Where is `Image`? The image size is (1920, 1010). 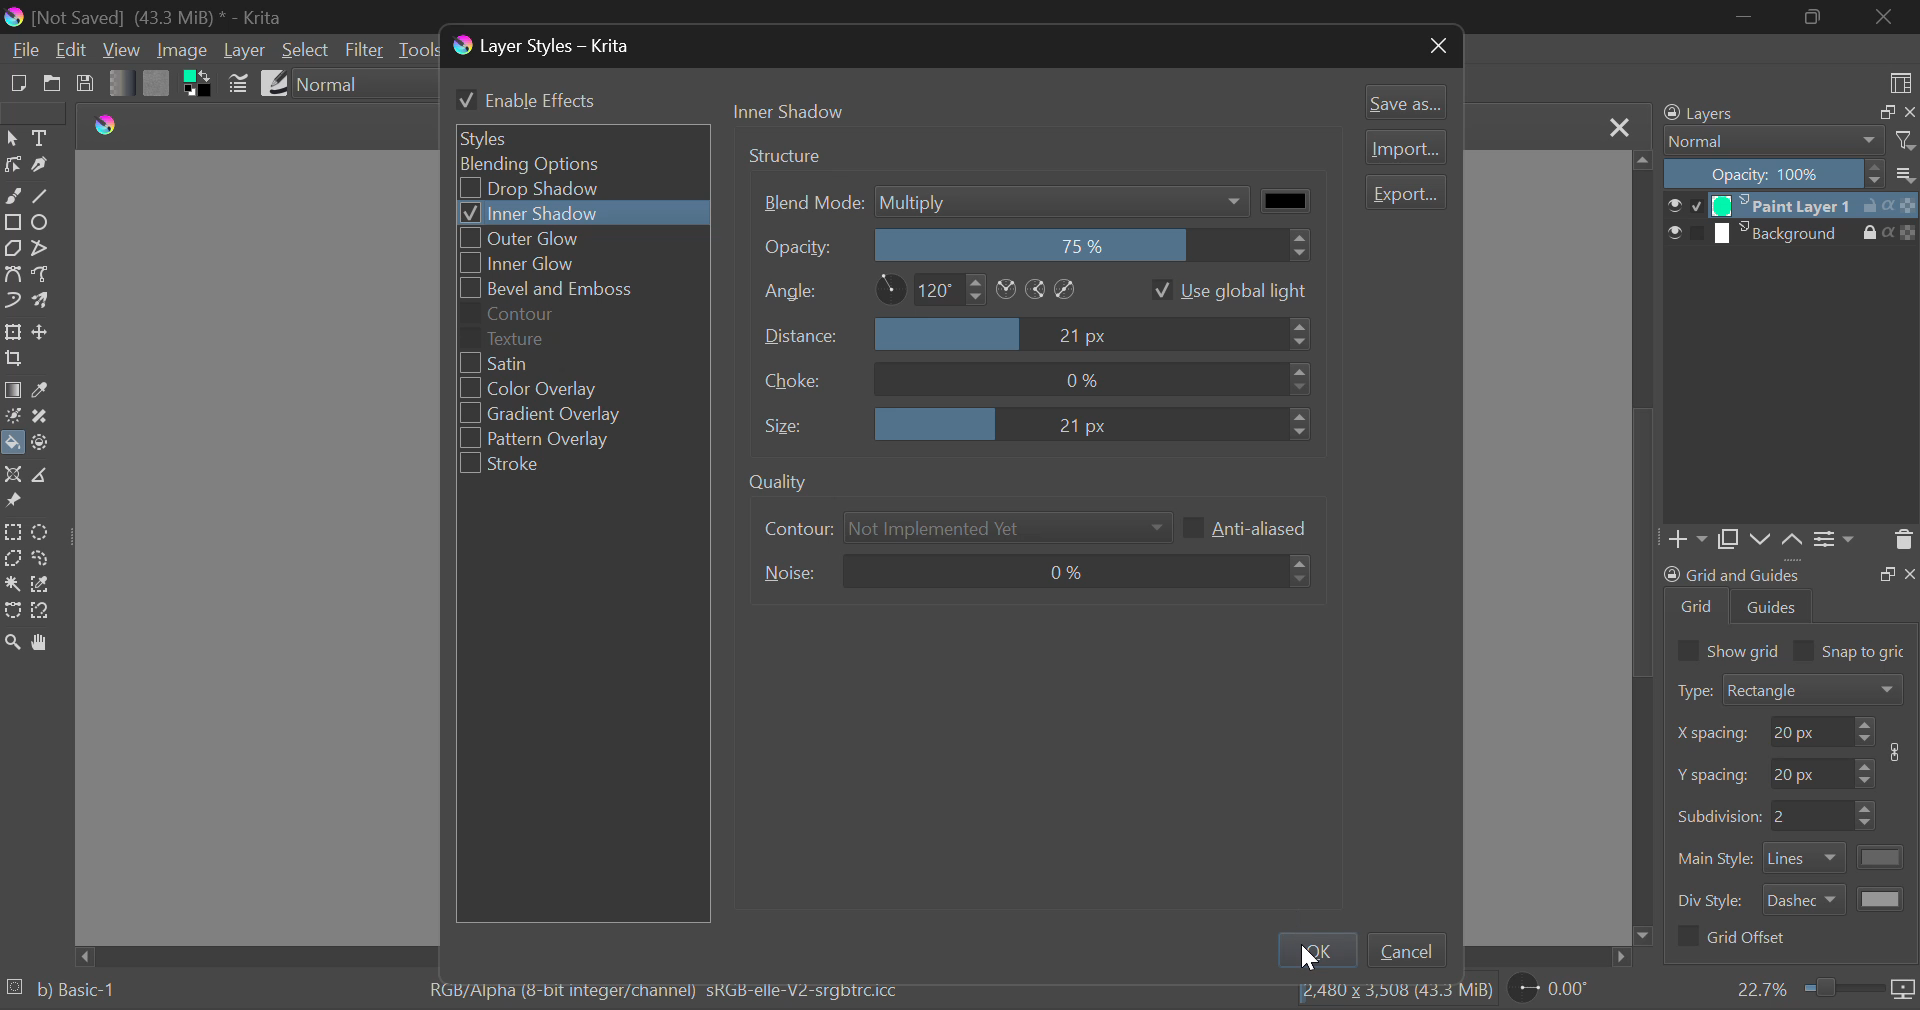 Image is located at coordinates (179, 51).